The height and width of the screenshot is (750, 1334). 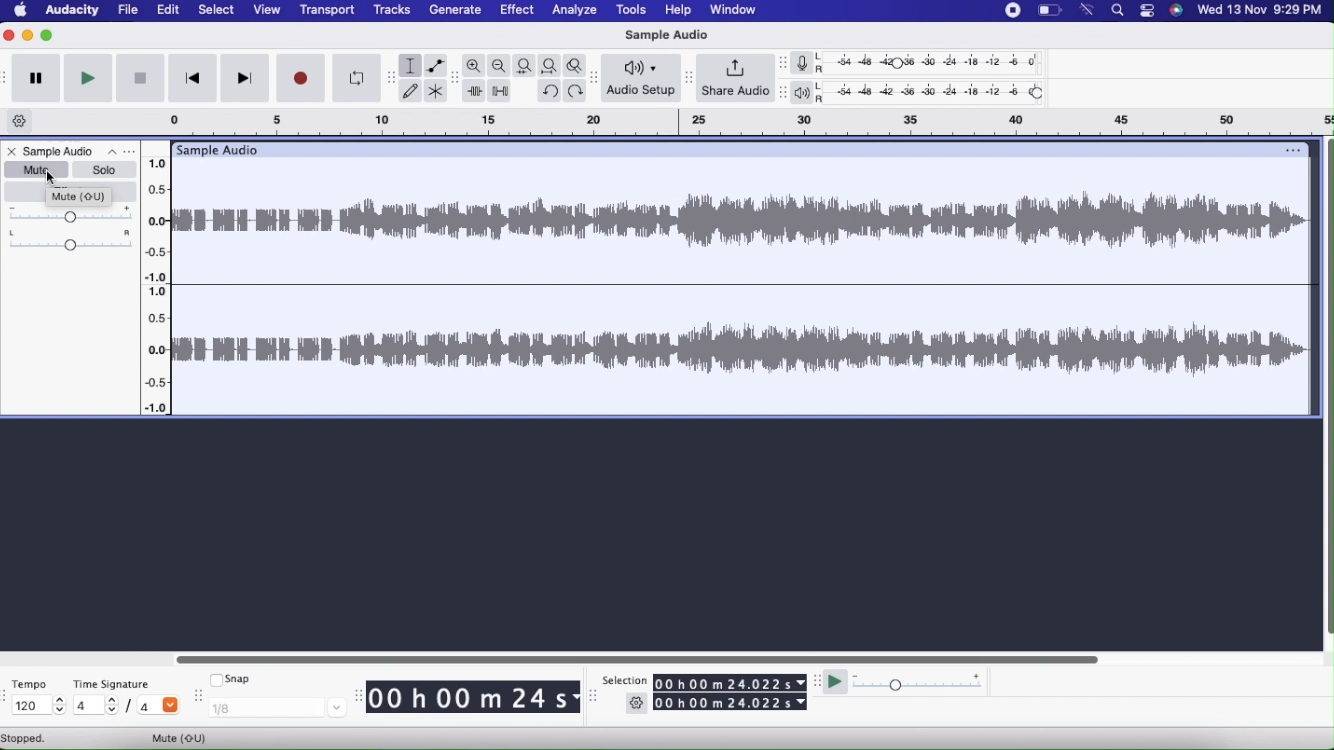 What do you see at coordinates (112, 684) in the screenshot?
I see `Time signature` at bounding box center [112, 684].